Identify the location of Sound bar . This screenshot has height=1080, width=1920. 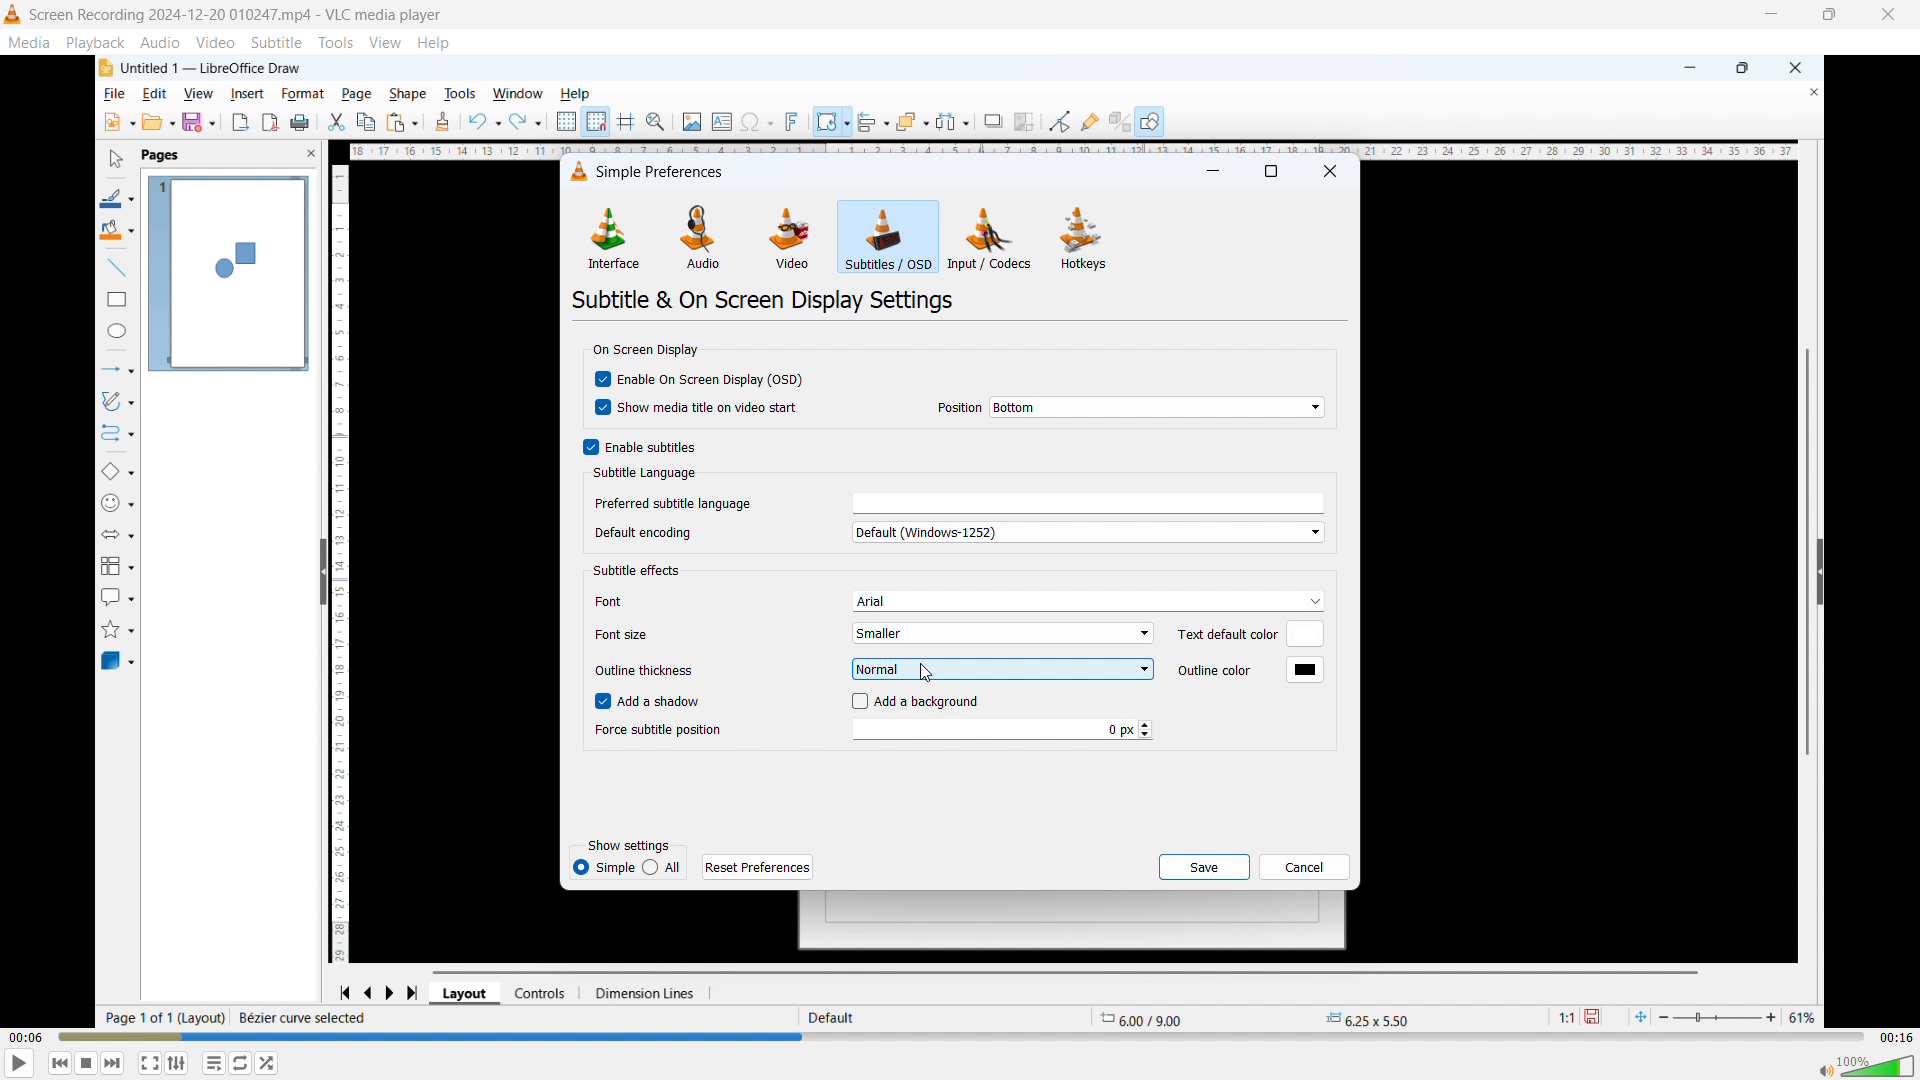
(1861, 1066).